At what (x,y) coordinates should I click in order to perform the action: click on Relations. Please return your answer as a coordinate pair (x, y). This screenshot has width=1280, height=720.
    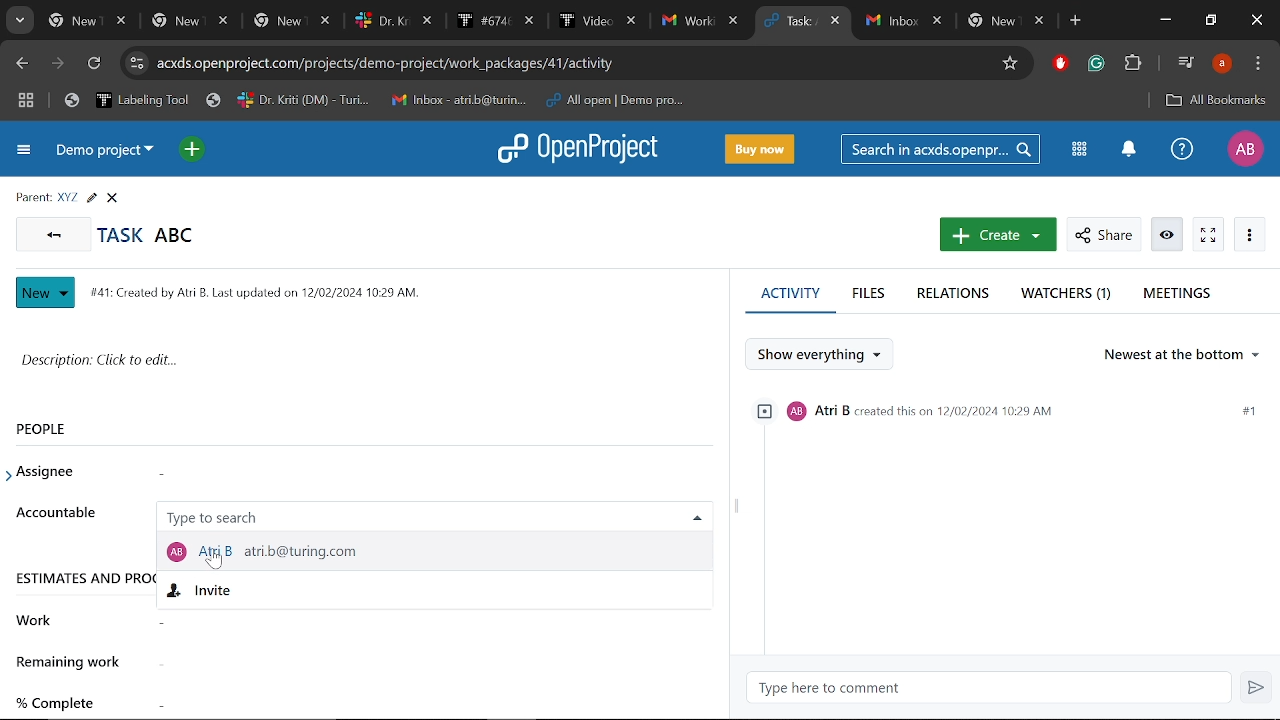
    Looking at the image, I should click on (953, 294).